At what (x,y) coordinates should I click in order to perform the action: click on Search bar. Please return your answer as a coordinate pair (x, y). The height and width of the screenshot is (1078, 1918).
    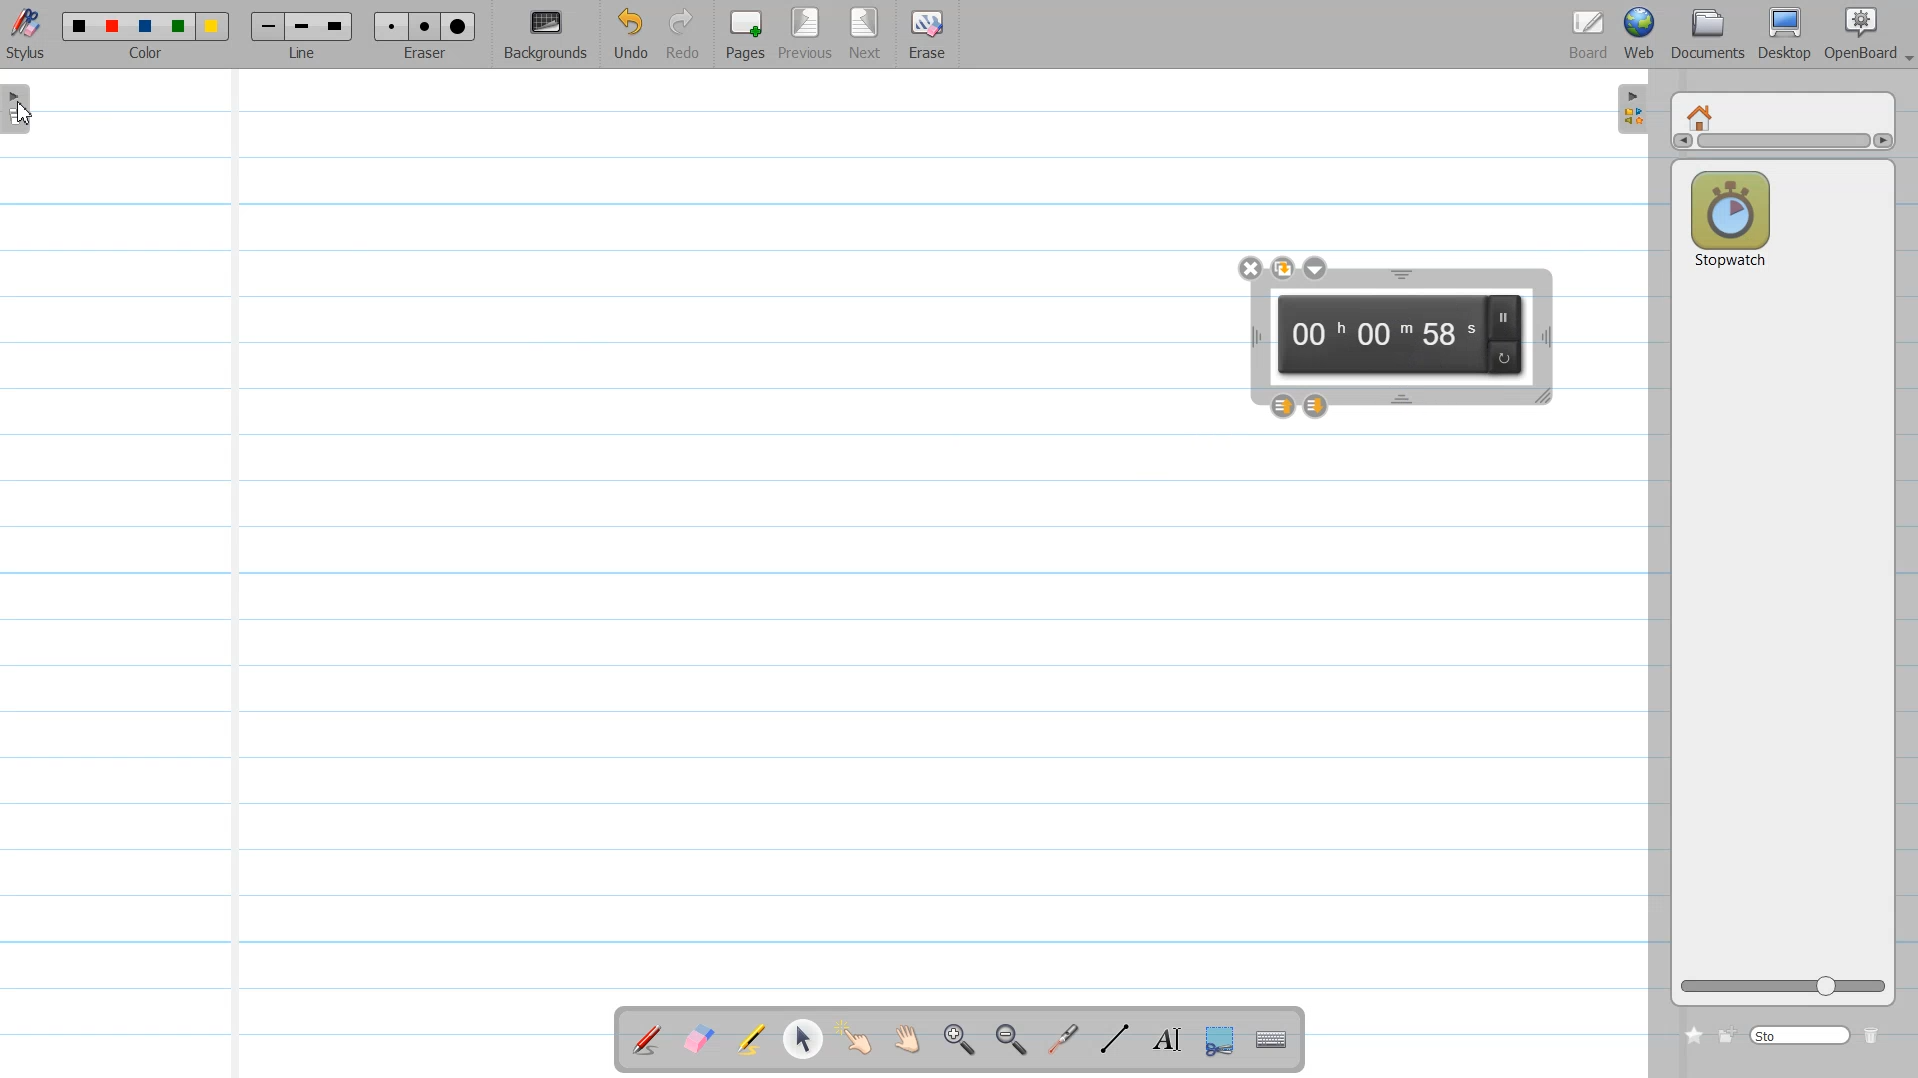
    Looking at the image, I should click on (1801, 1034).